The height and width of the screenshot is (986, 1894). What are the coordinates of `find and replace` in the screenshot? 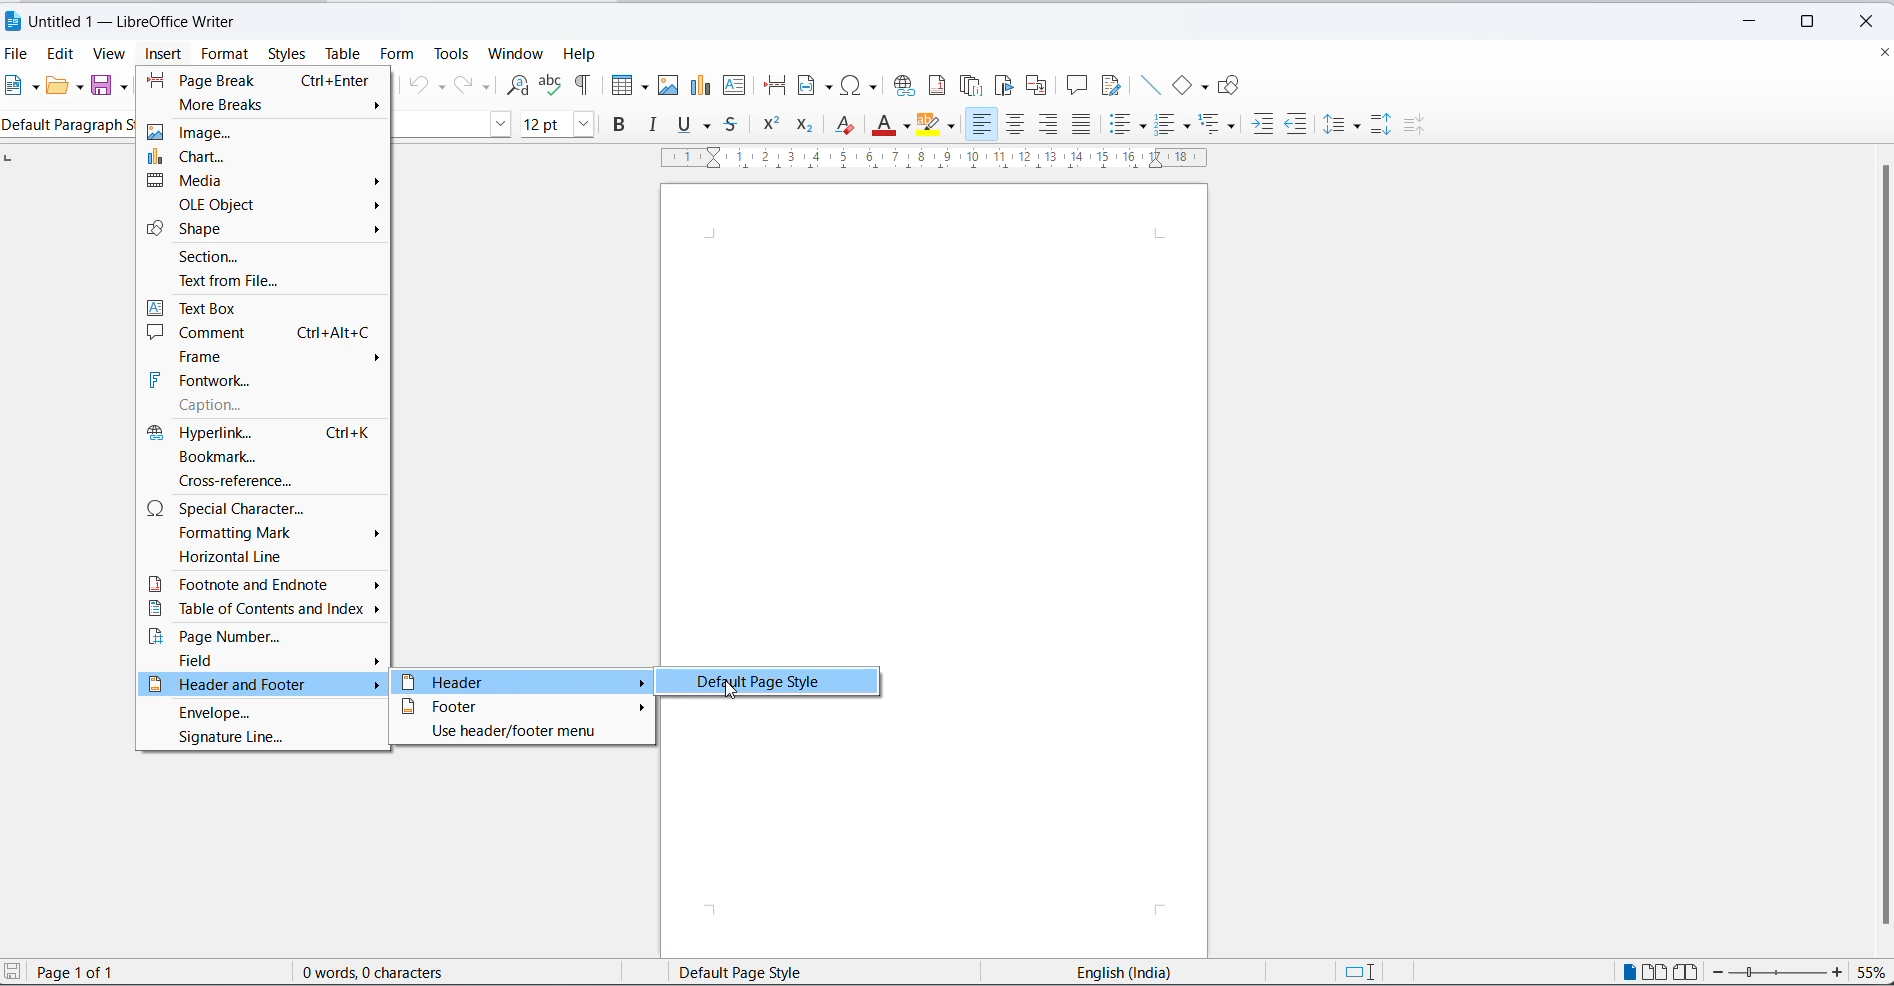 It's located at (519, 83).